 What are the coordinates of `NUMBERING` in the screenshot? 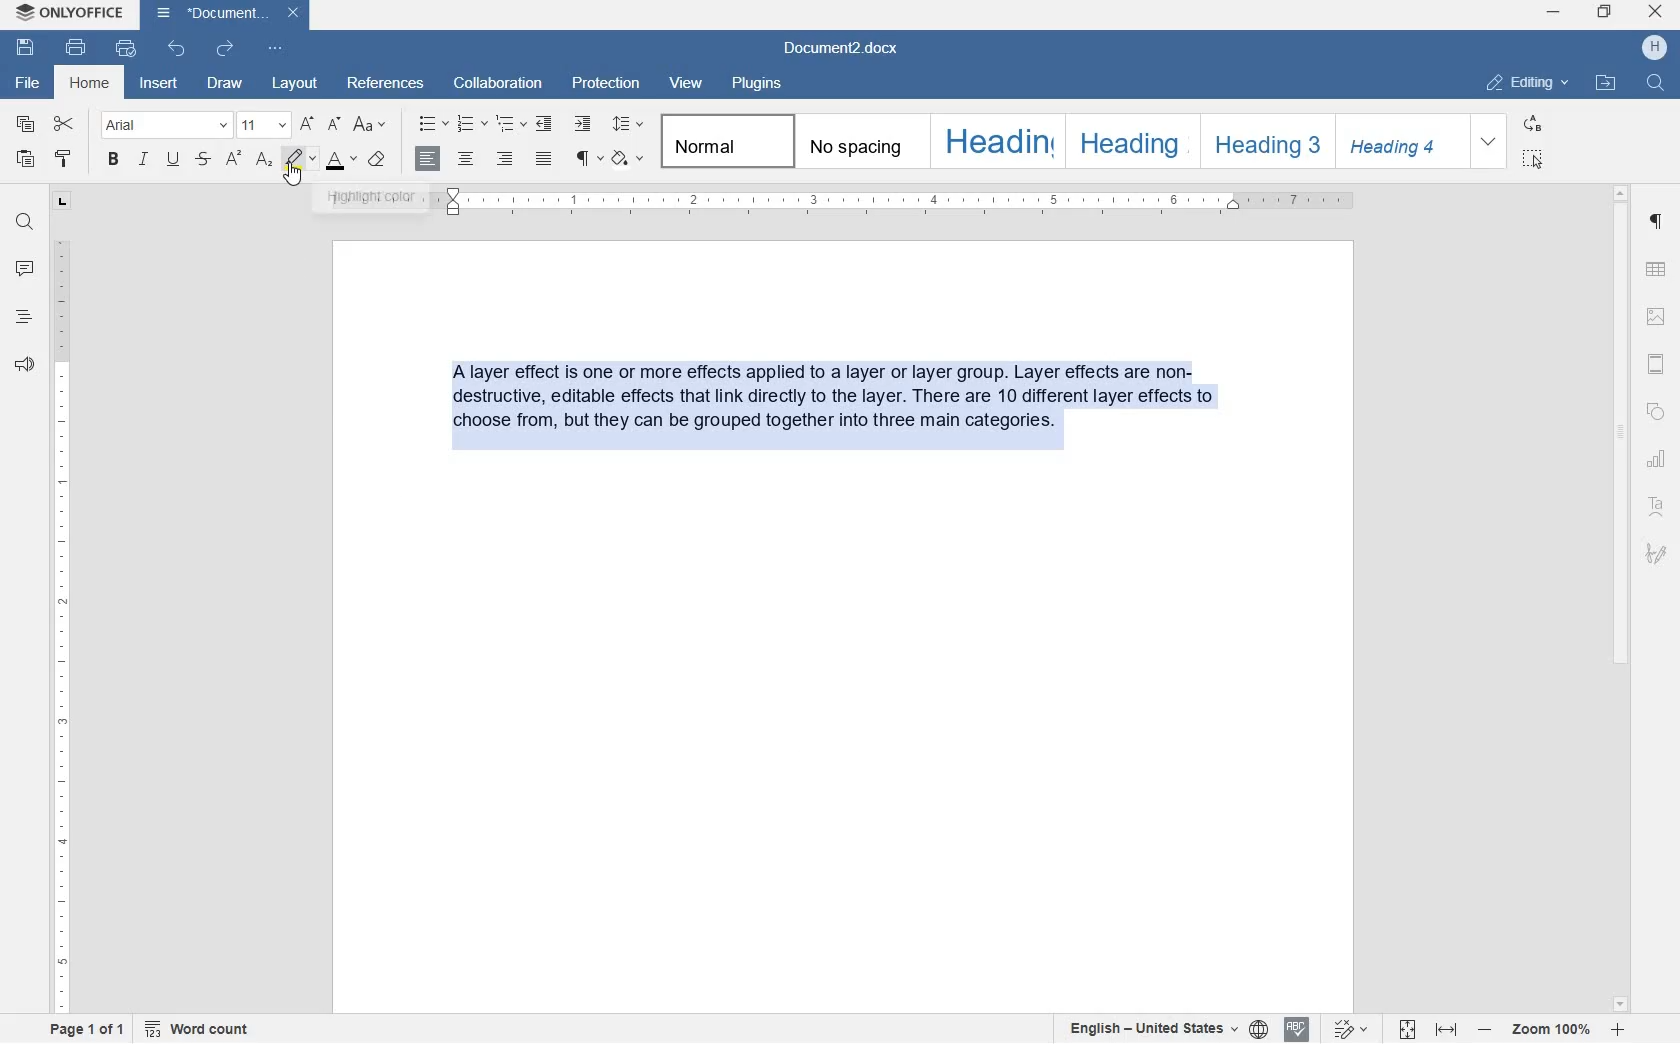 It's located at (472, 123).